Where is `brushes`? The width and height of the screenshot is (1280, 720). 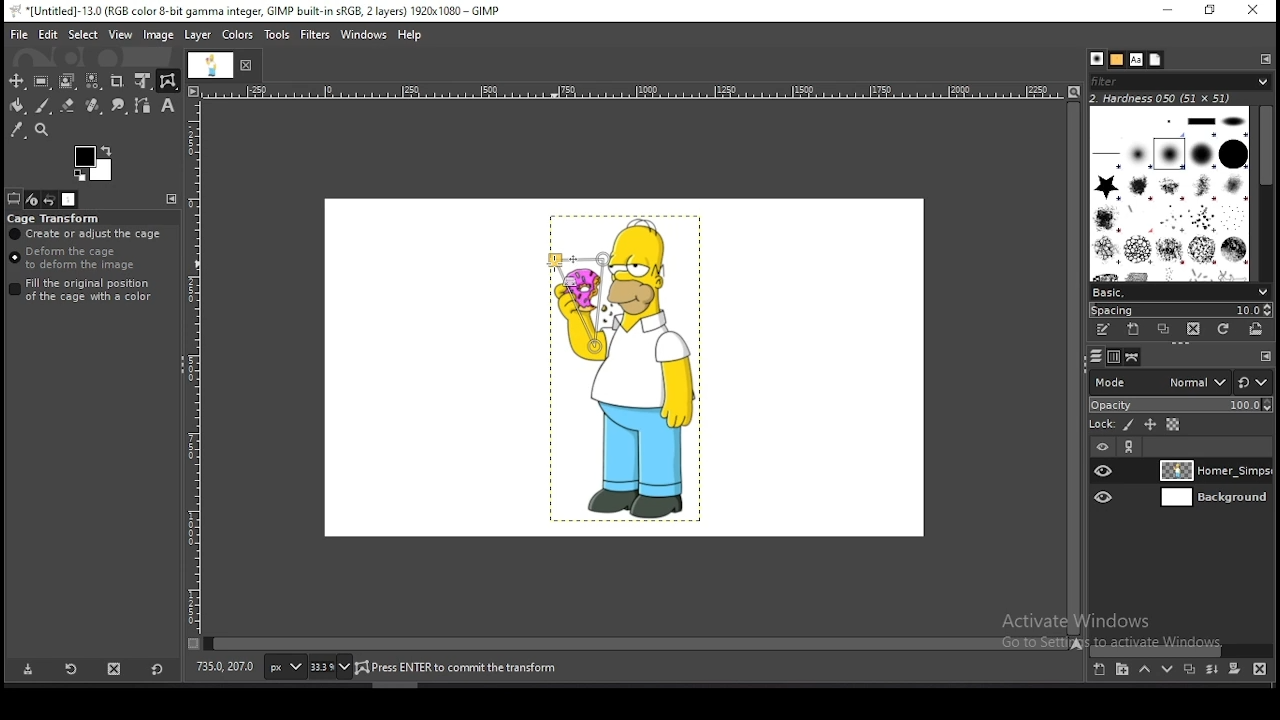
brushes is located at coordinates (1171, 192).